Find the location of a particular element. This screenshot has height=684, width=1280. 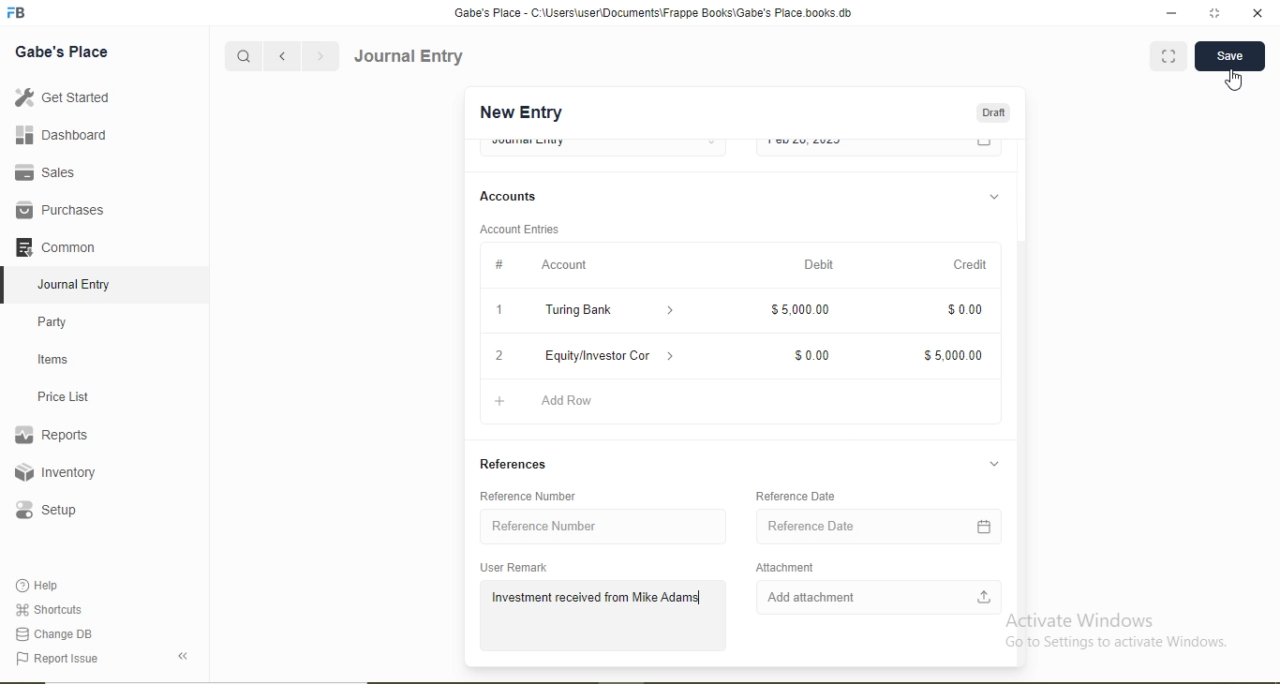

User Remark is located at coordinates (513, 567).